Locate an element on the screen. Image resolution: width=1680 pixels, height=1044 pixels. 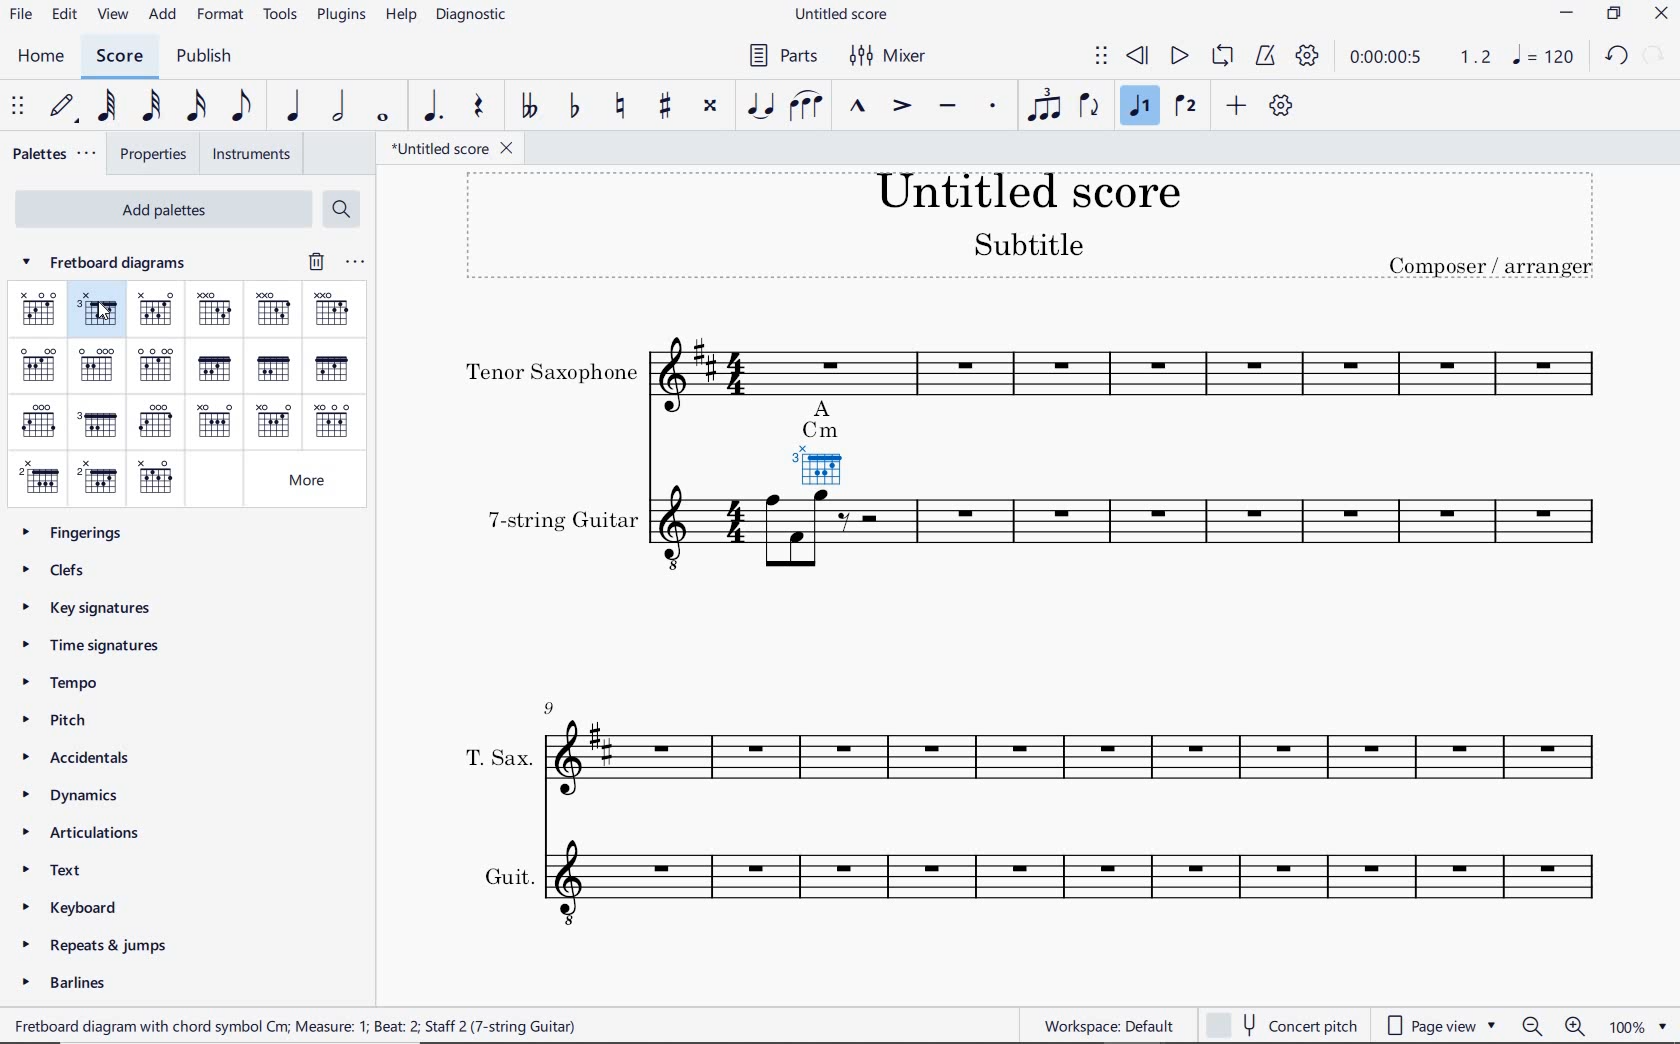
SLUR is located at coordinates (807, 104).